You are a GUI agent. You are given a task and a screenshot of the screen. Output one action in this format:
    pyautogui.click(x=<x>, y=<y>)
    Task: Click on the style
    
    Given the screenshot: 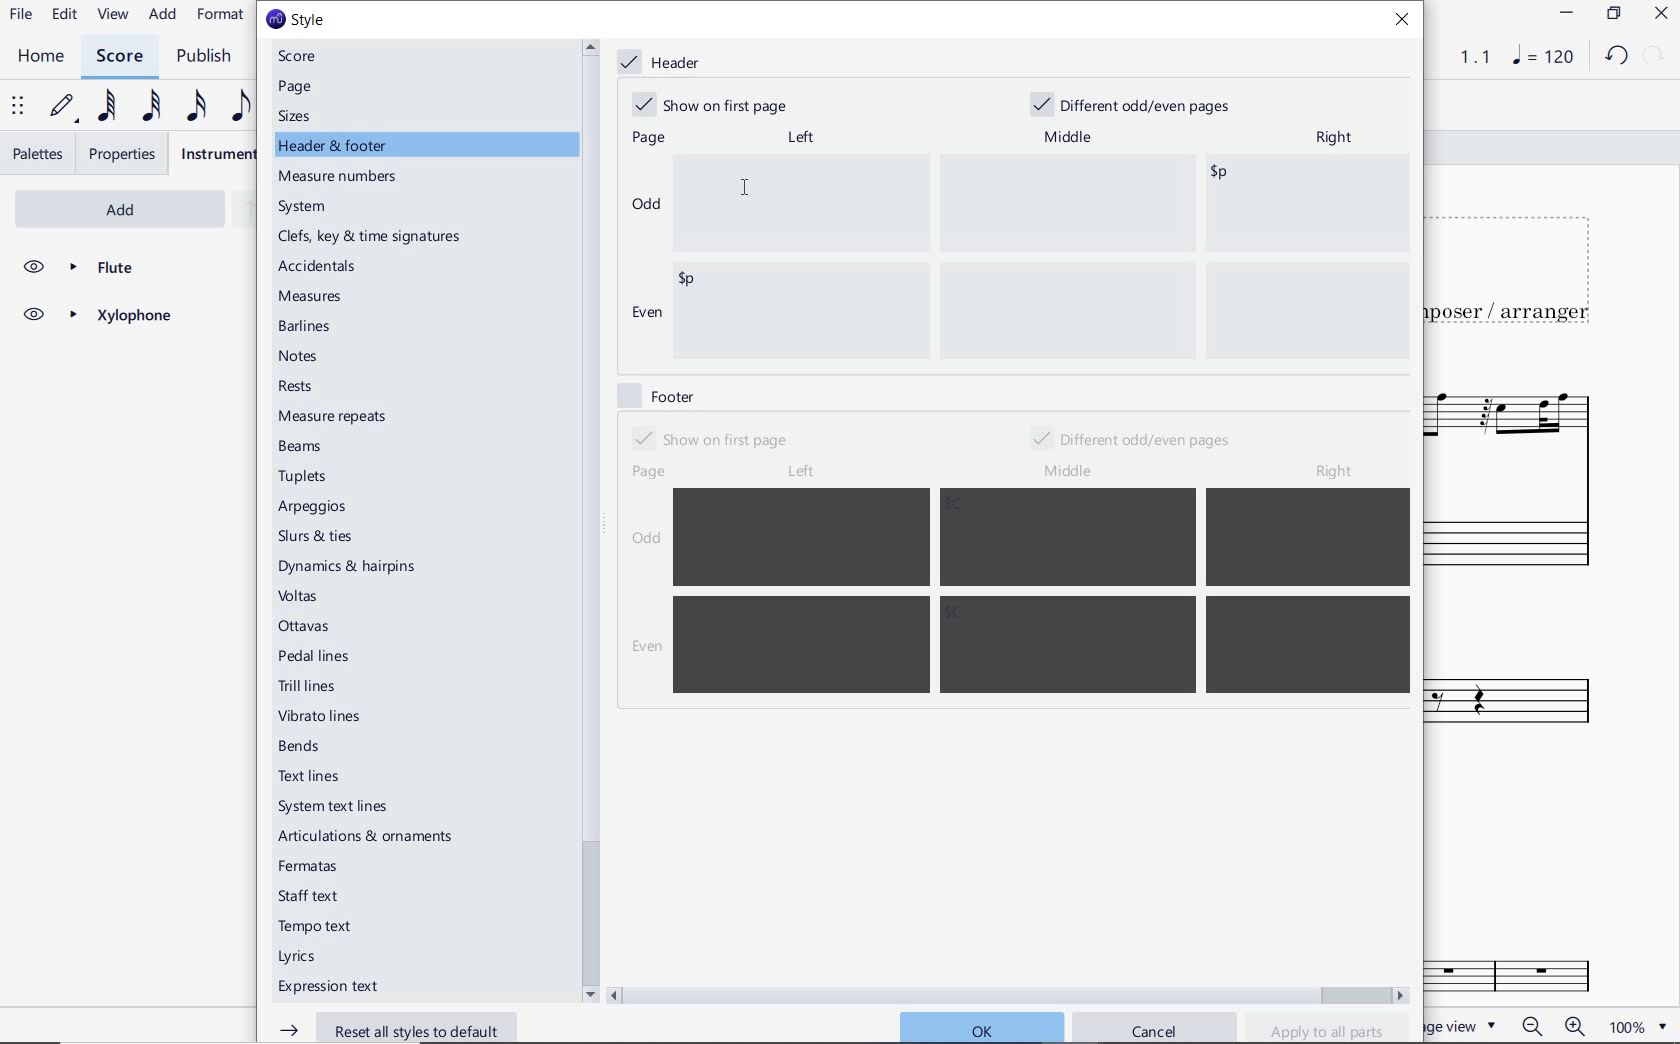 What is the action you would take?
    pyautogui.click(x=295, y=20)
    